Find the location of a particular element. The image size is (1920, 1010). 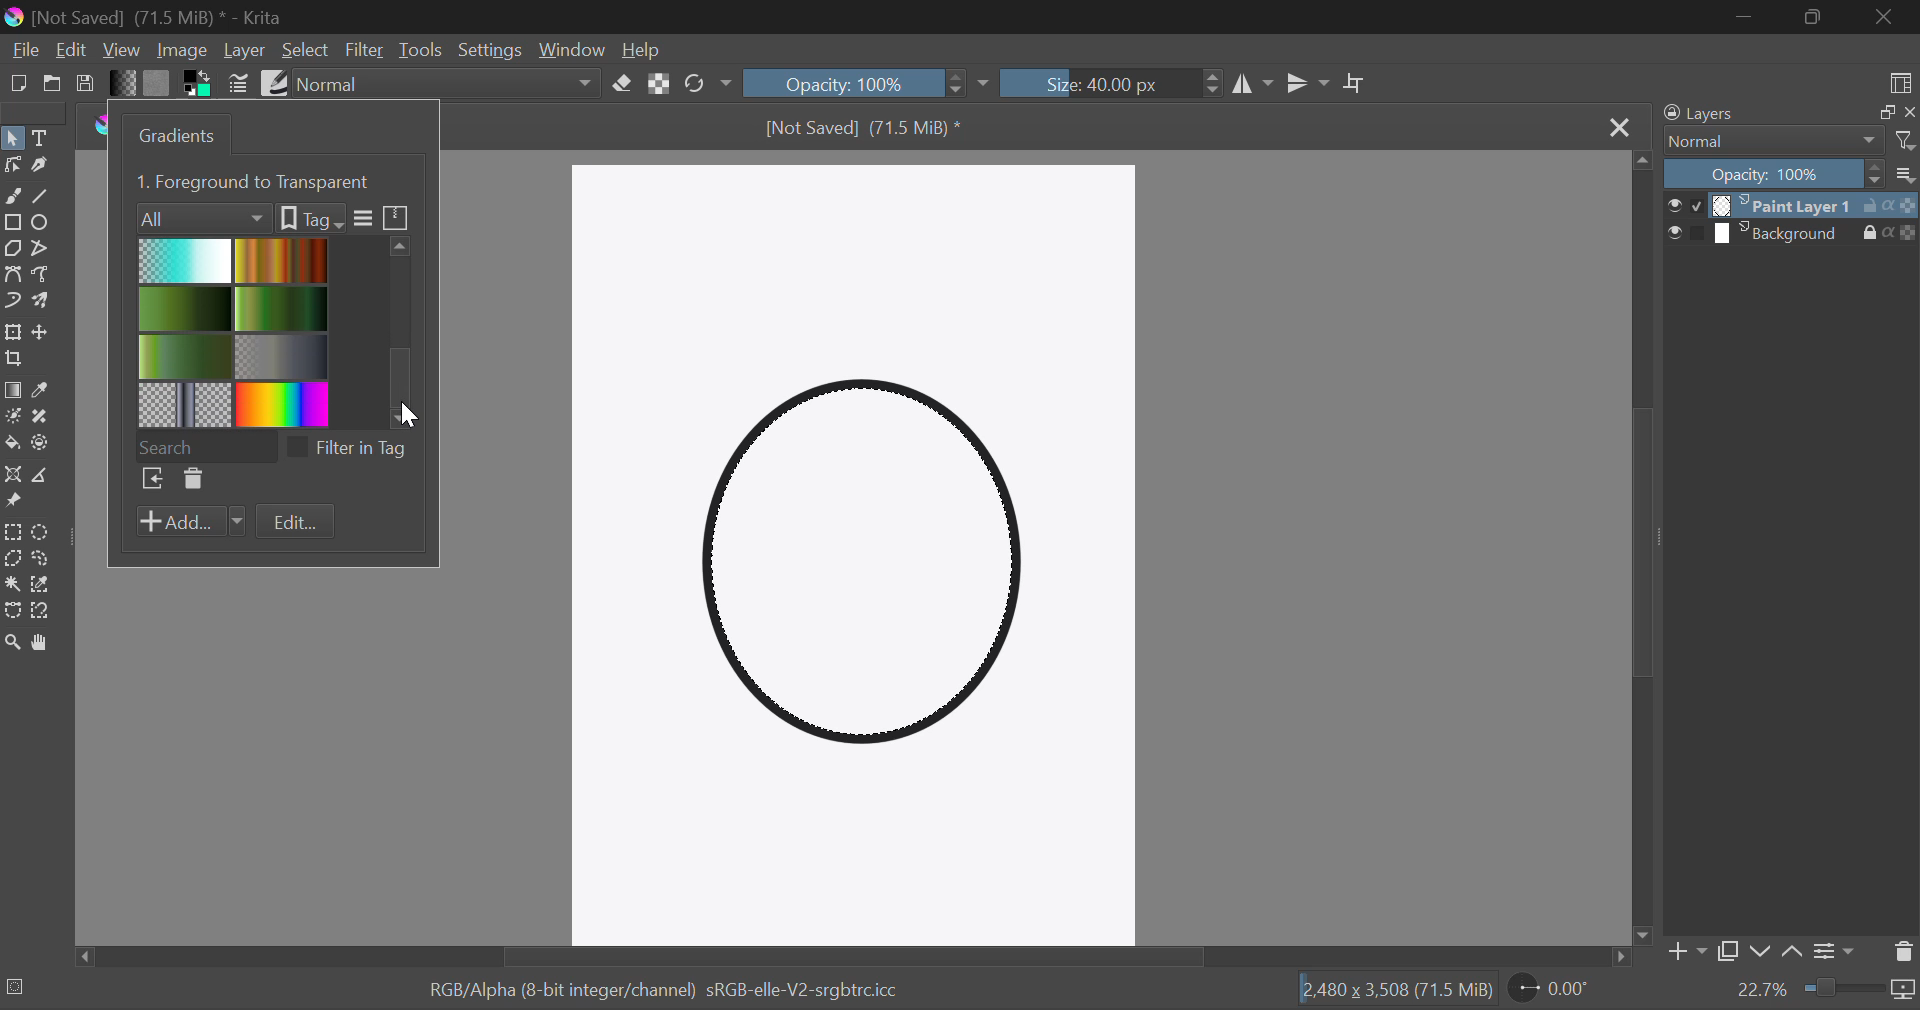

Normal is located at coordinates (1772, 142).